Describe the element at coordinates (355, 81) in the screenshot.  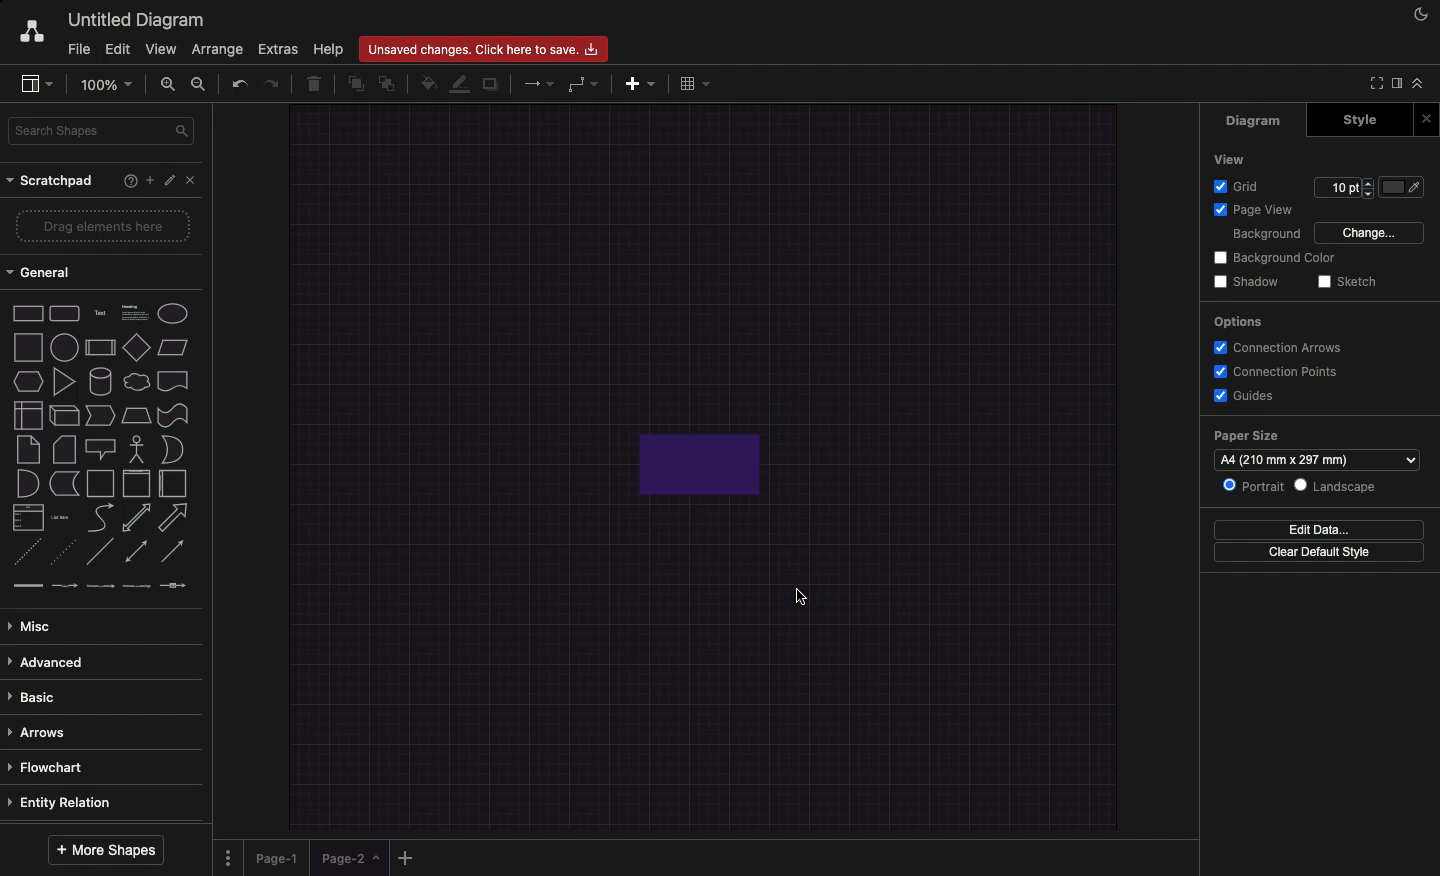
I see `To front ` at that location.